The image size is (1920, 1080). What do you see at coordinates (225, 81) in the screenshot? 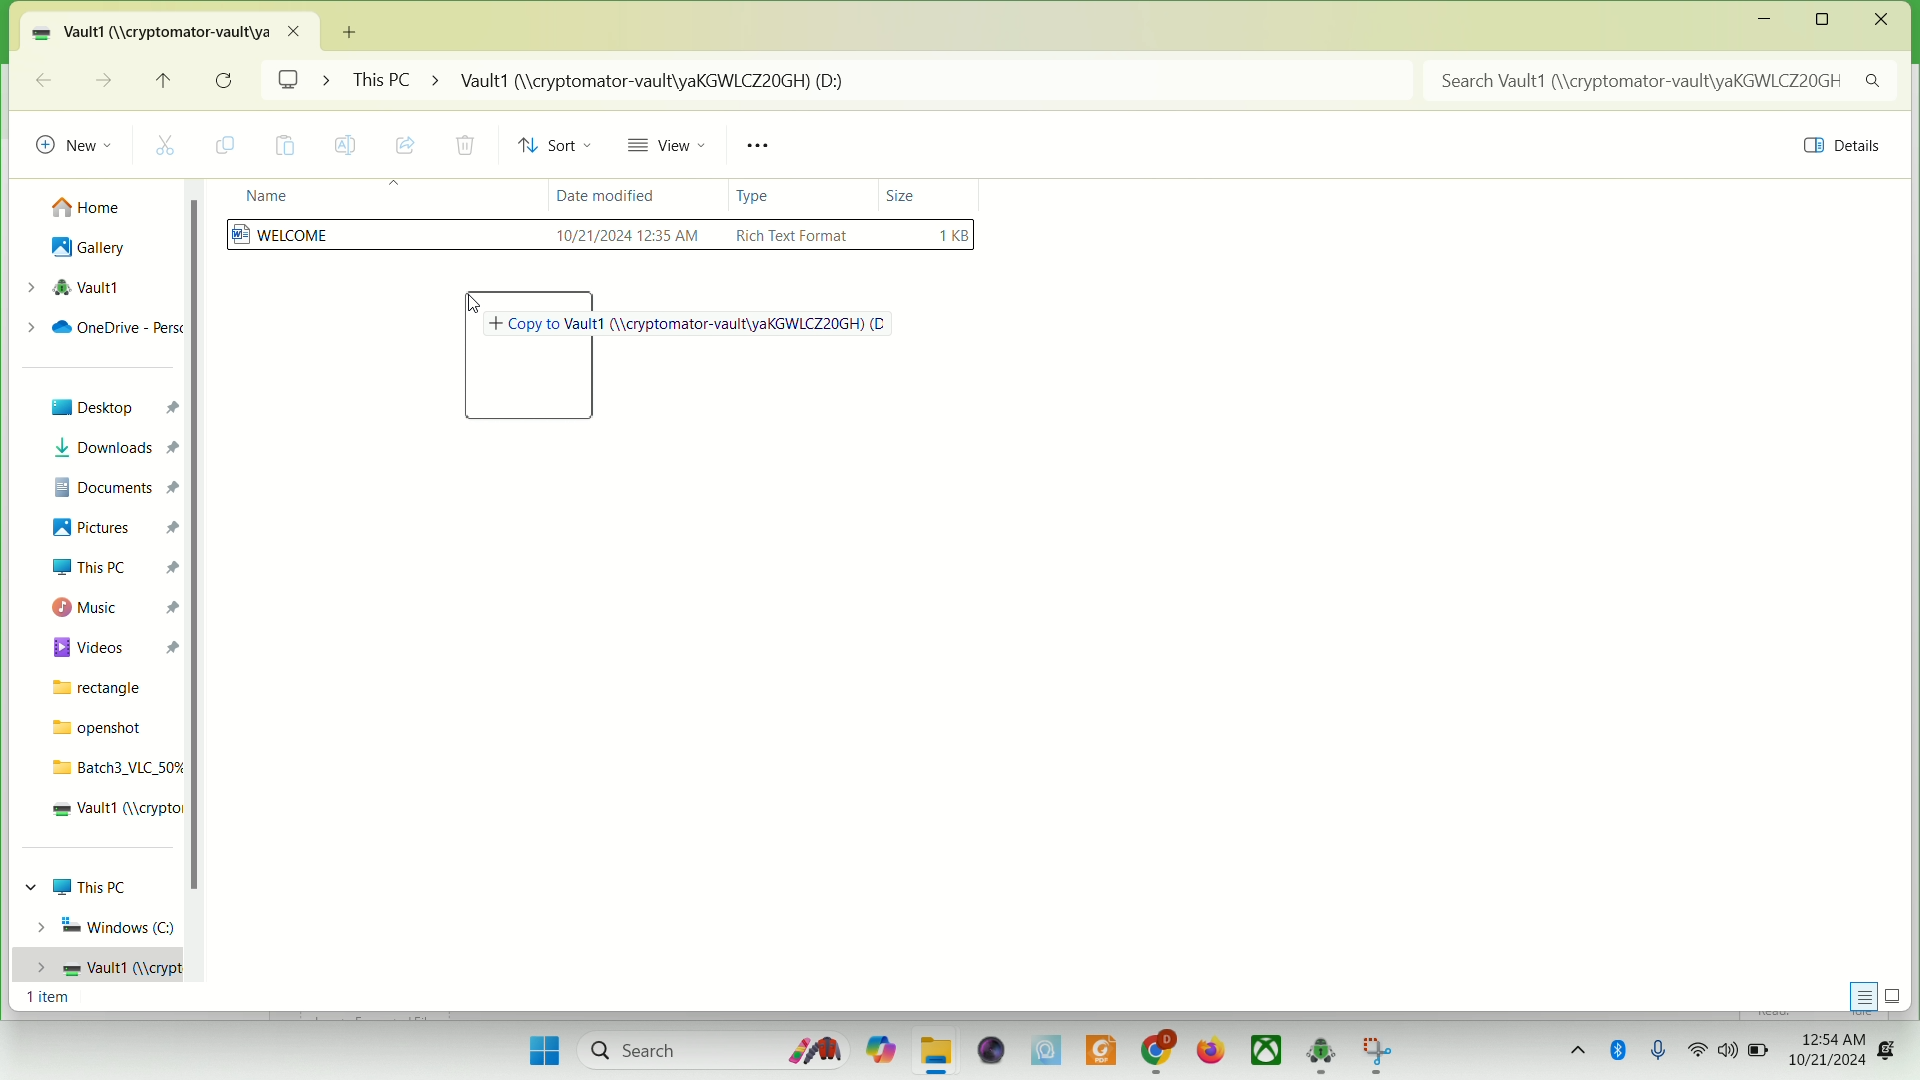
I see `refresh` at bounding box center [225, 81].